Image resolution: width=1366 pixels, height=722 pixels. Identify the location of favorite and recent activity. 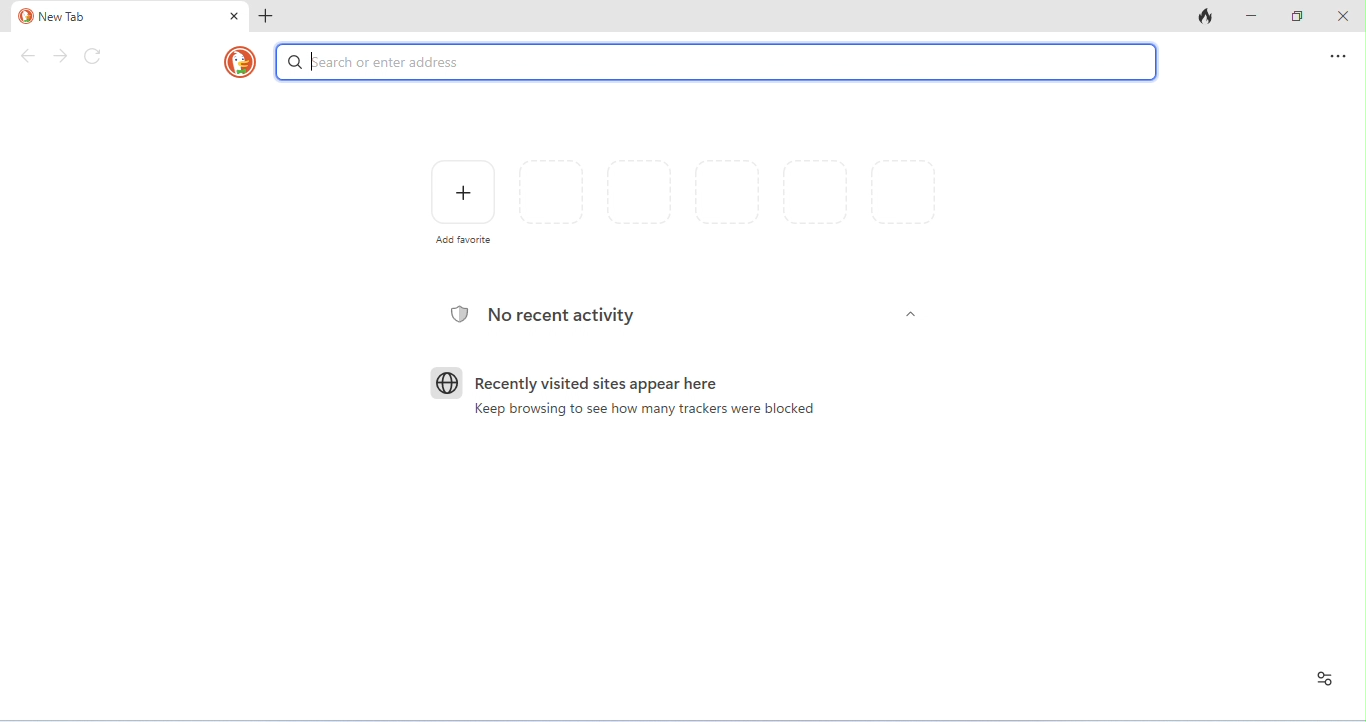
(1325, 679).